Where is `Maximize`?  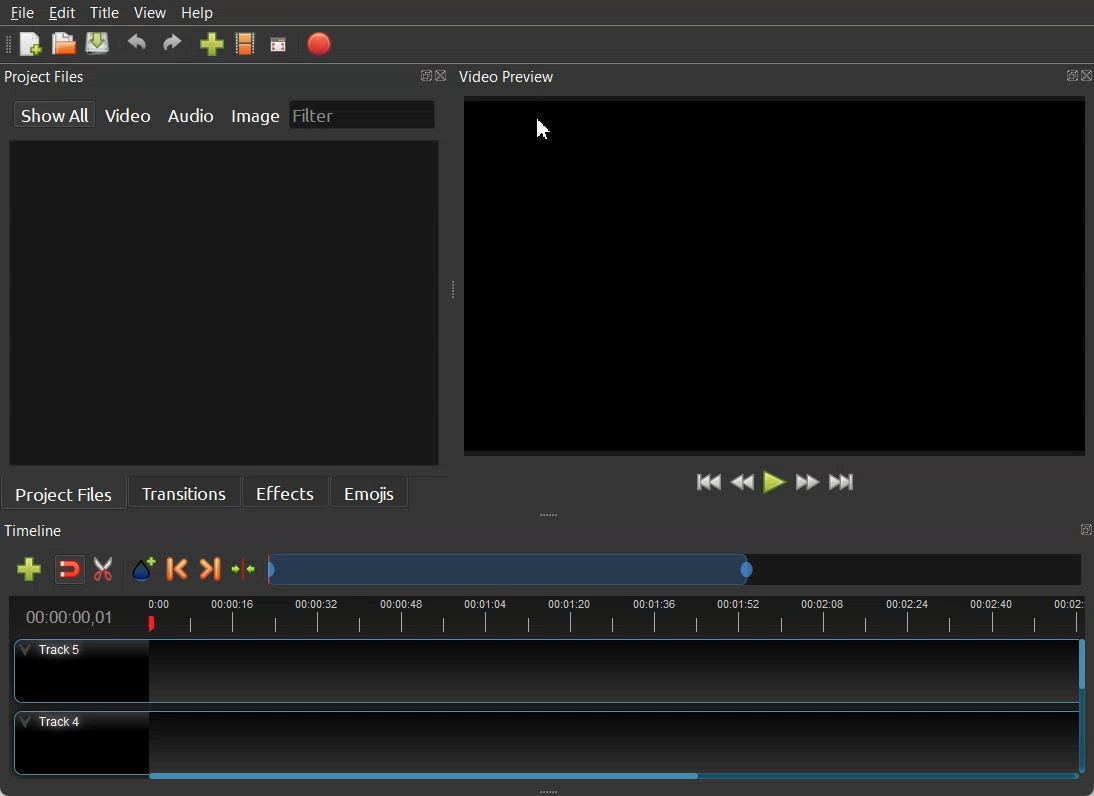
Maximize is located at coordinates (1086, 530).